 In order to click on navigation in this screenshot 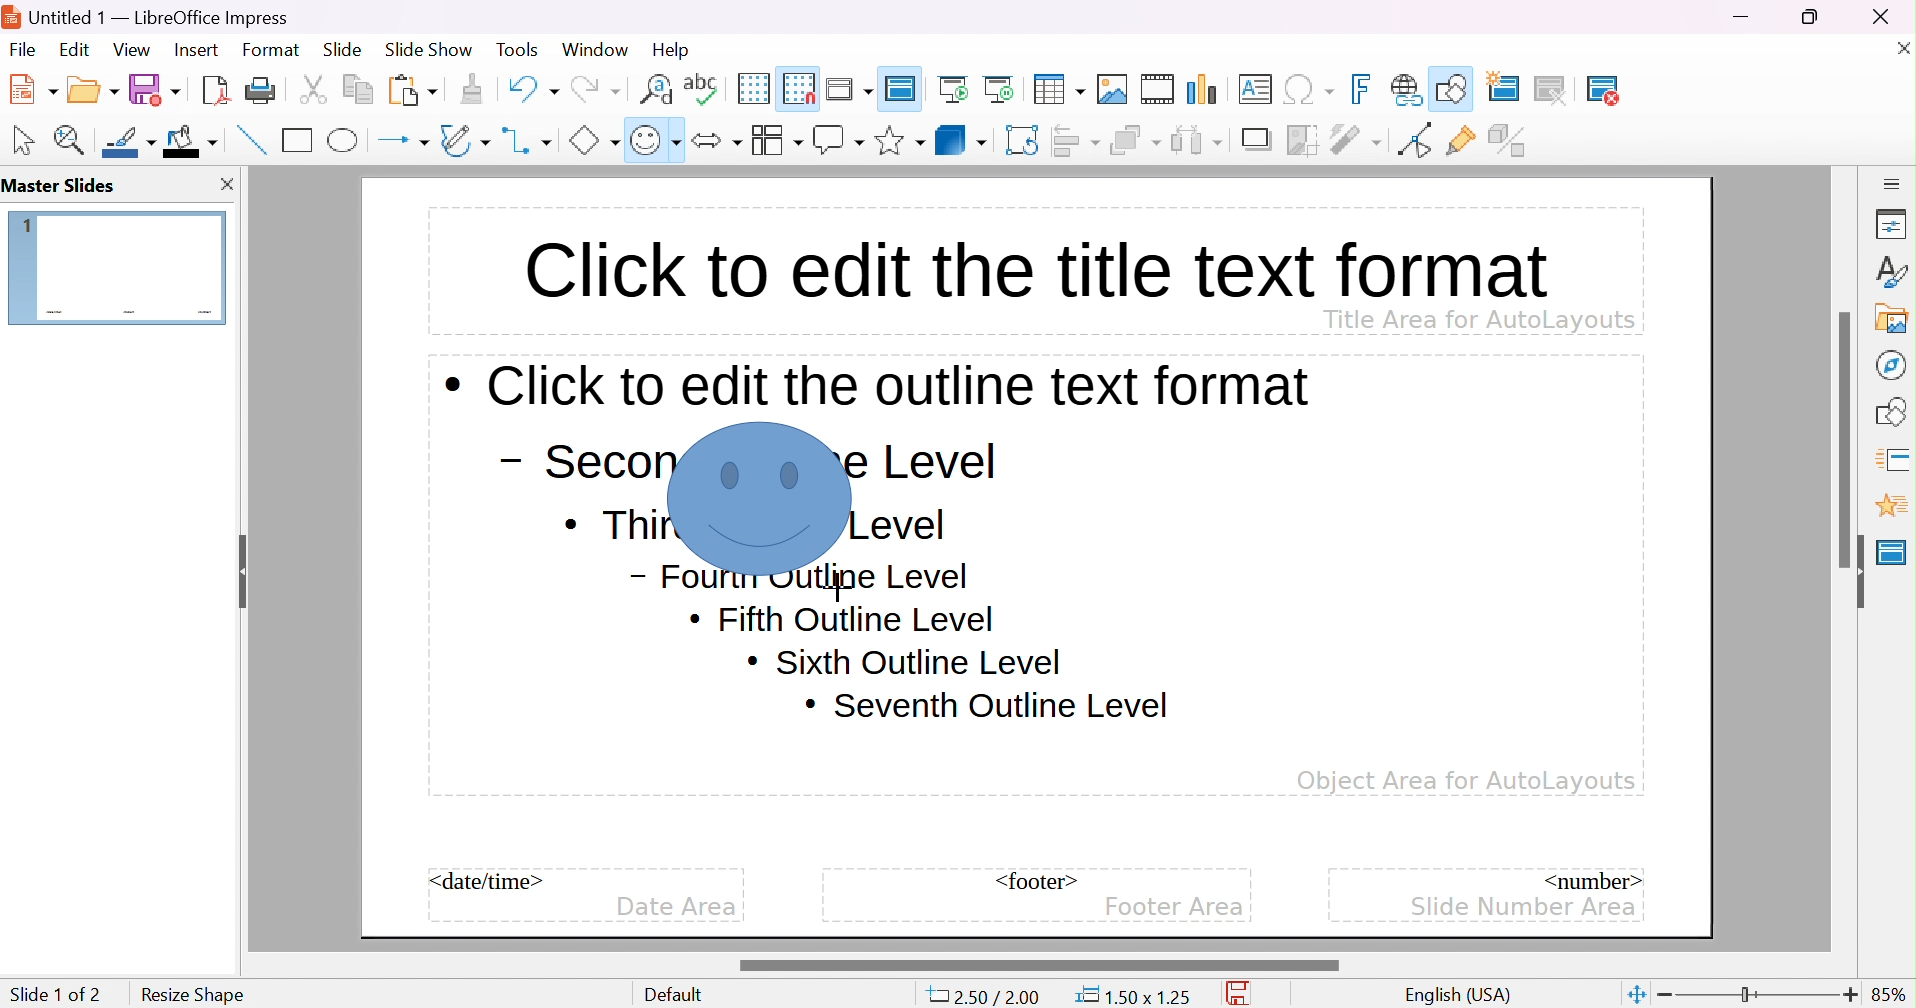, I will do `click(1889, 364)`.